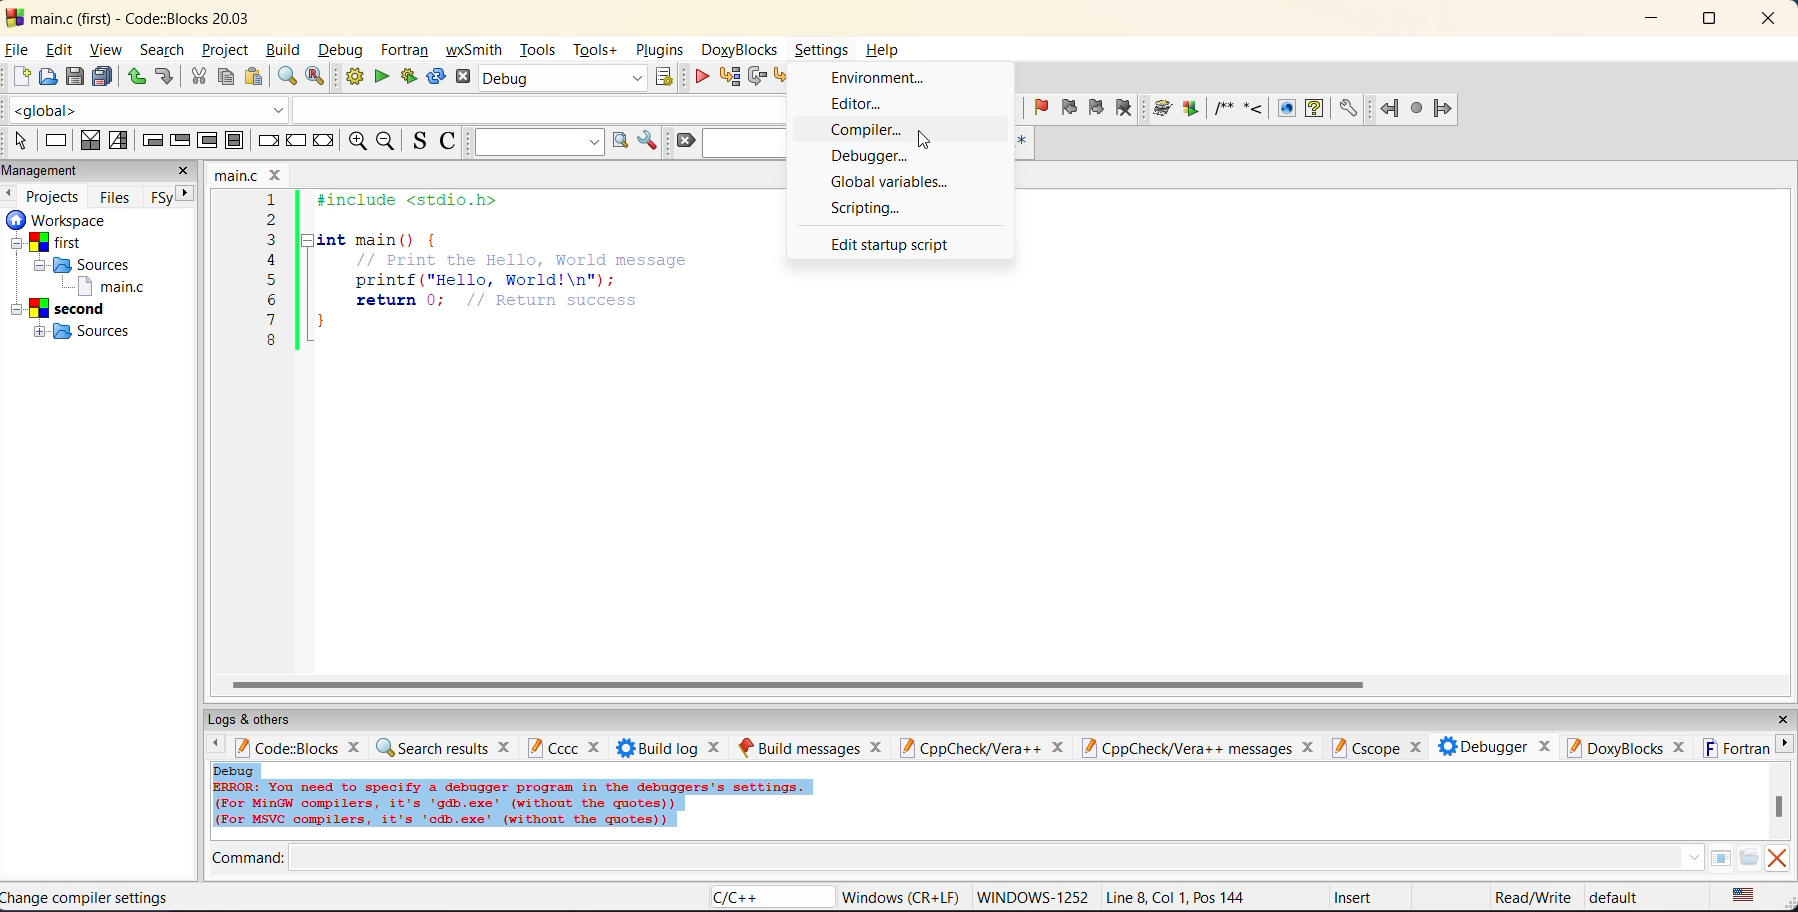 Image resolution: width=1798 pixels, height=912 pixels. I want to click on build, so click(286, 52).